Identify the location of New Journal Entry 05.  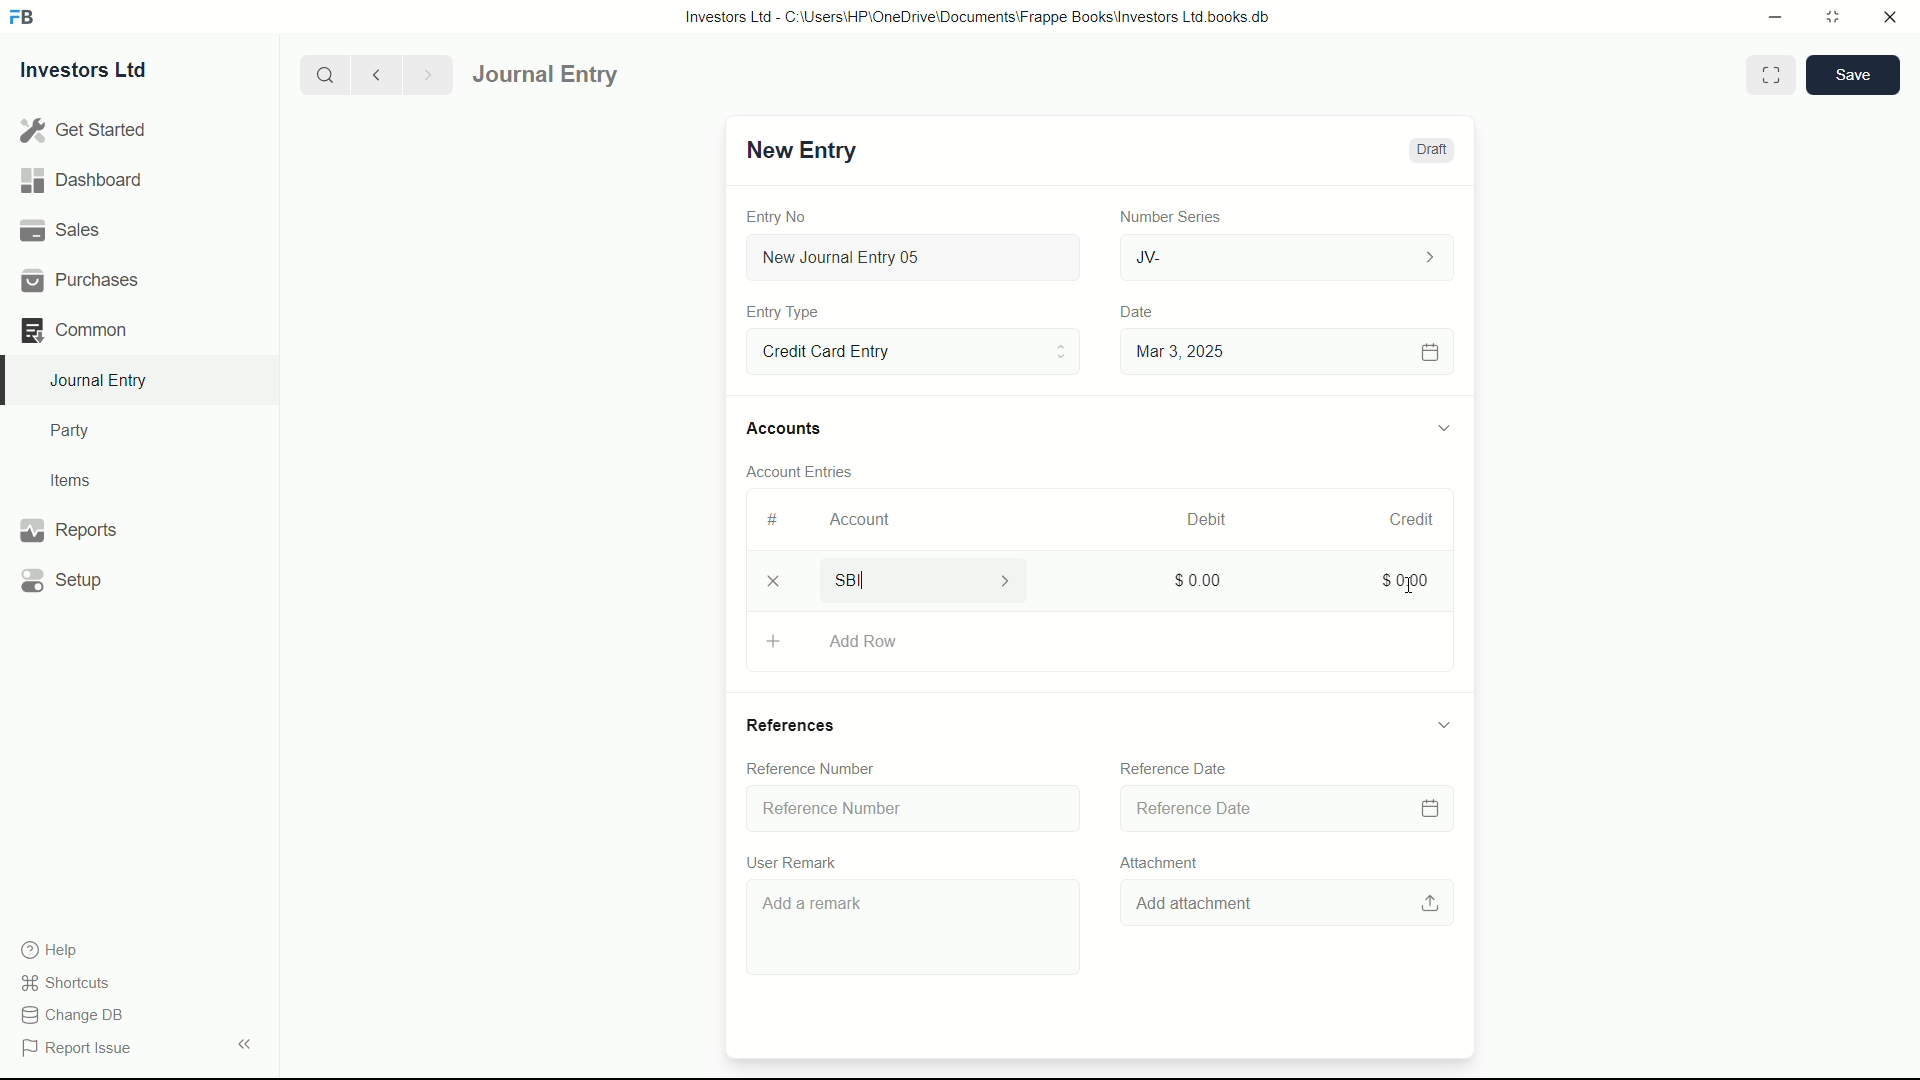
(916, 258).